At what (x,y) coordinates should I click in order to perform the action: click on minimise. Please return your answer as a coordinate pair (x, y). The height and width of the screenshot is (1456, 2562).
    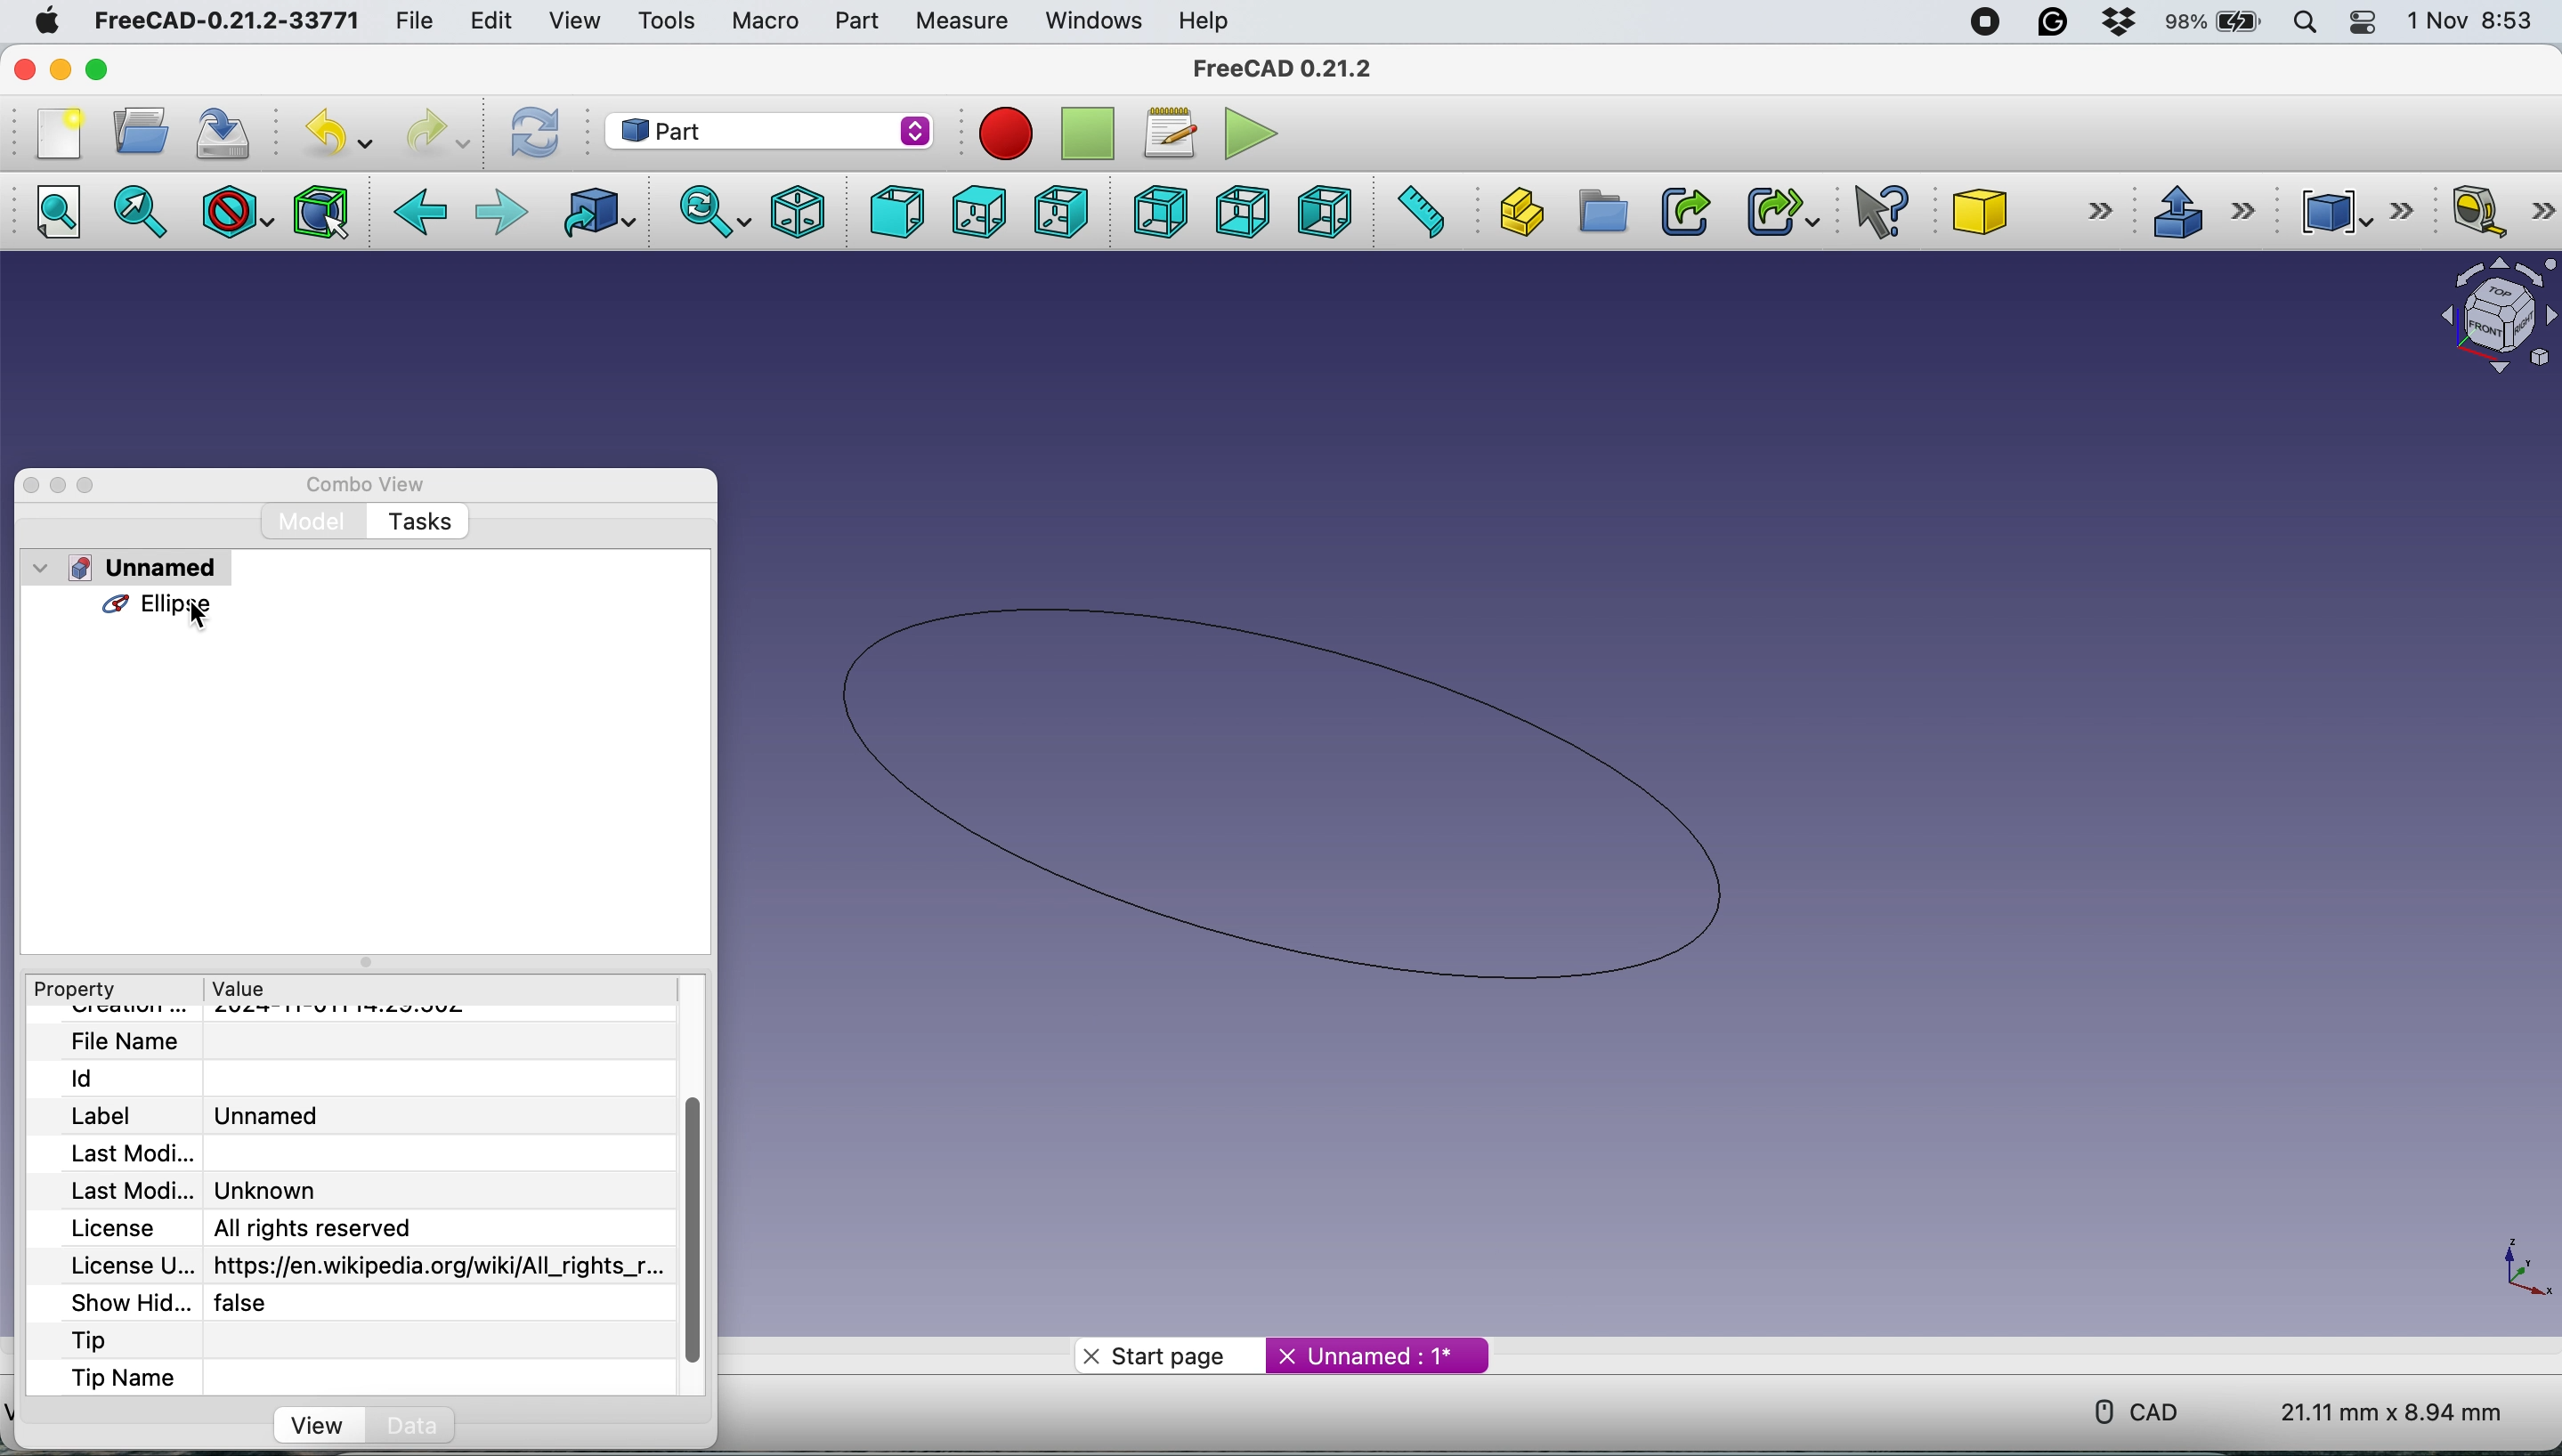
    Looking at the image, I should click on (60, 485).